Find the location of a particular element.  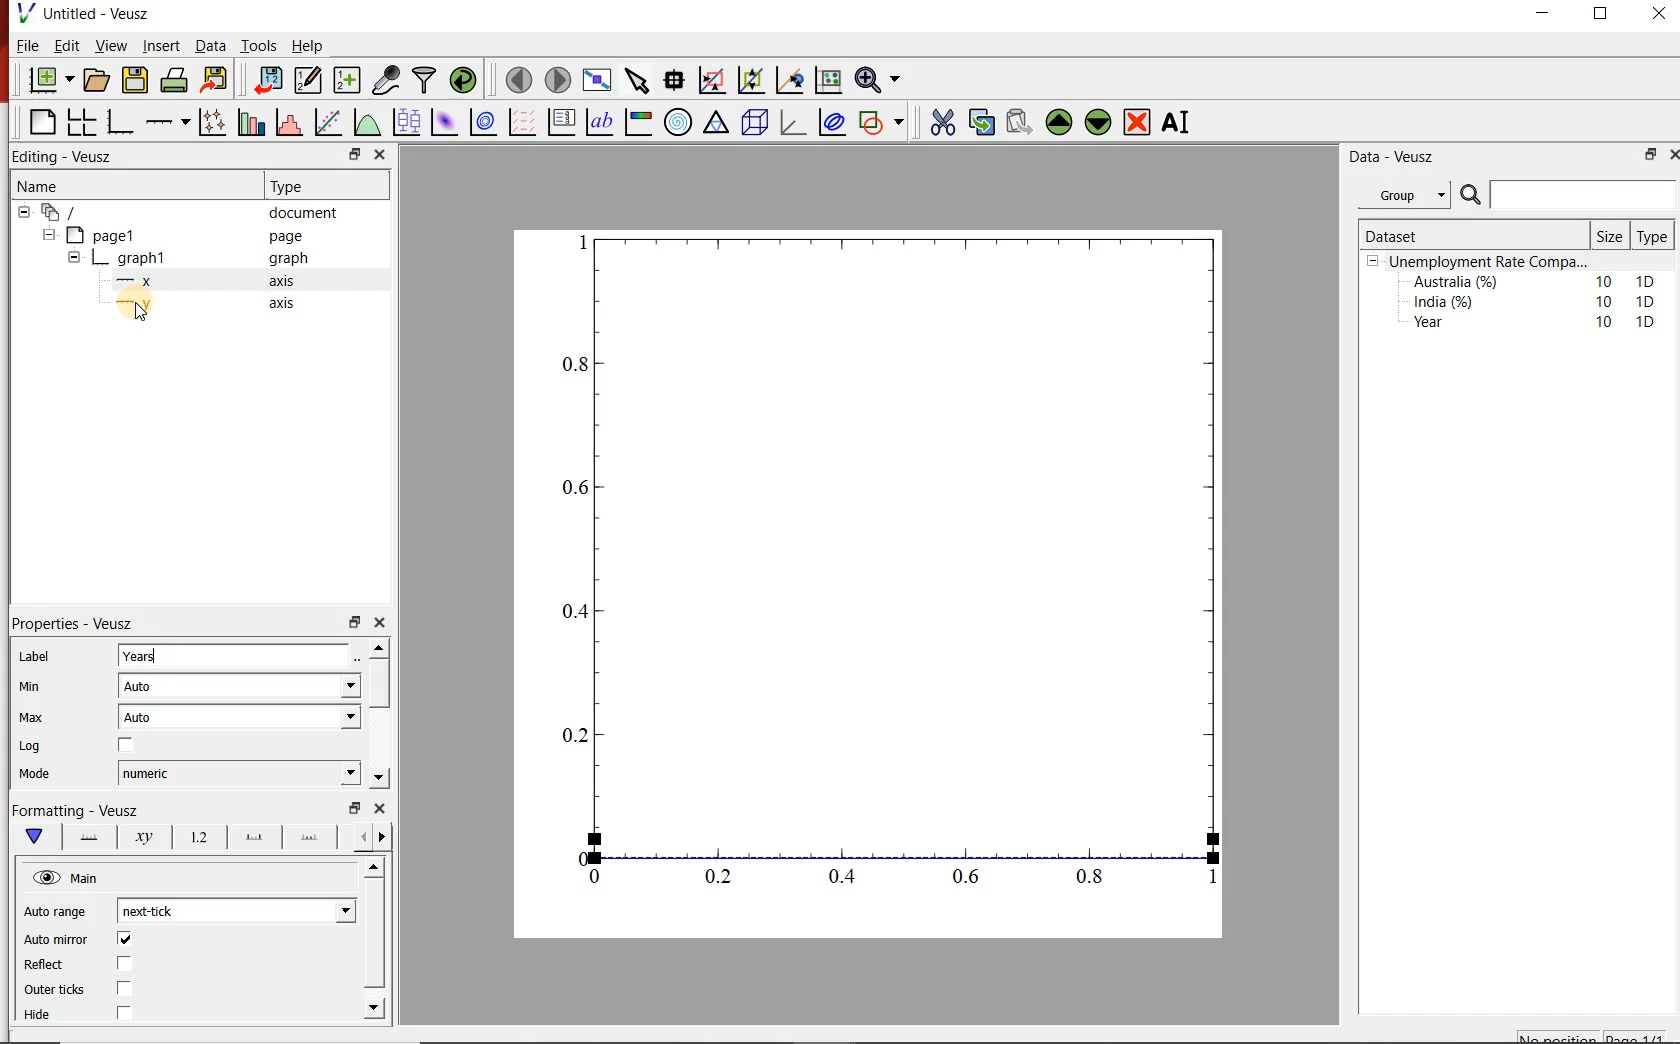

checkbox is located at coordinates (128, 940).